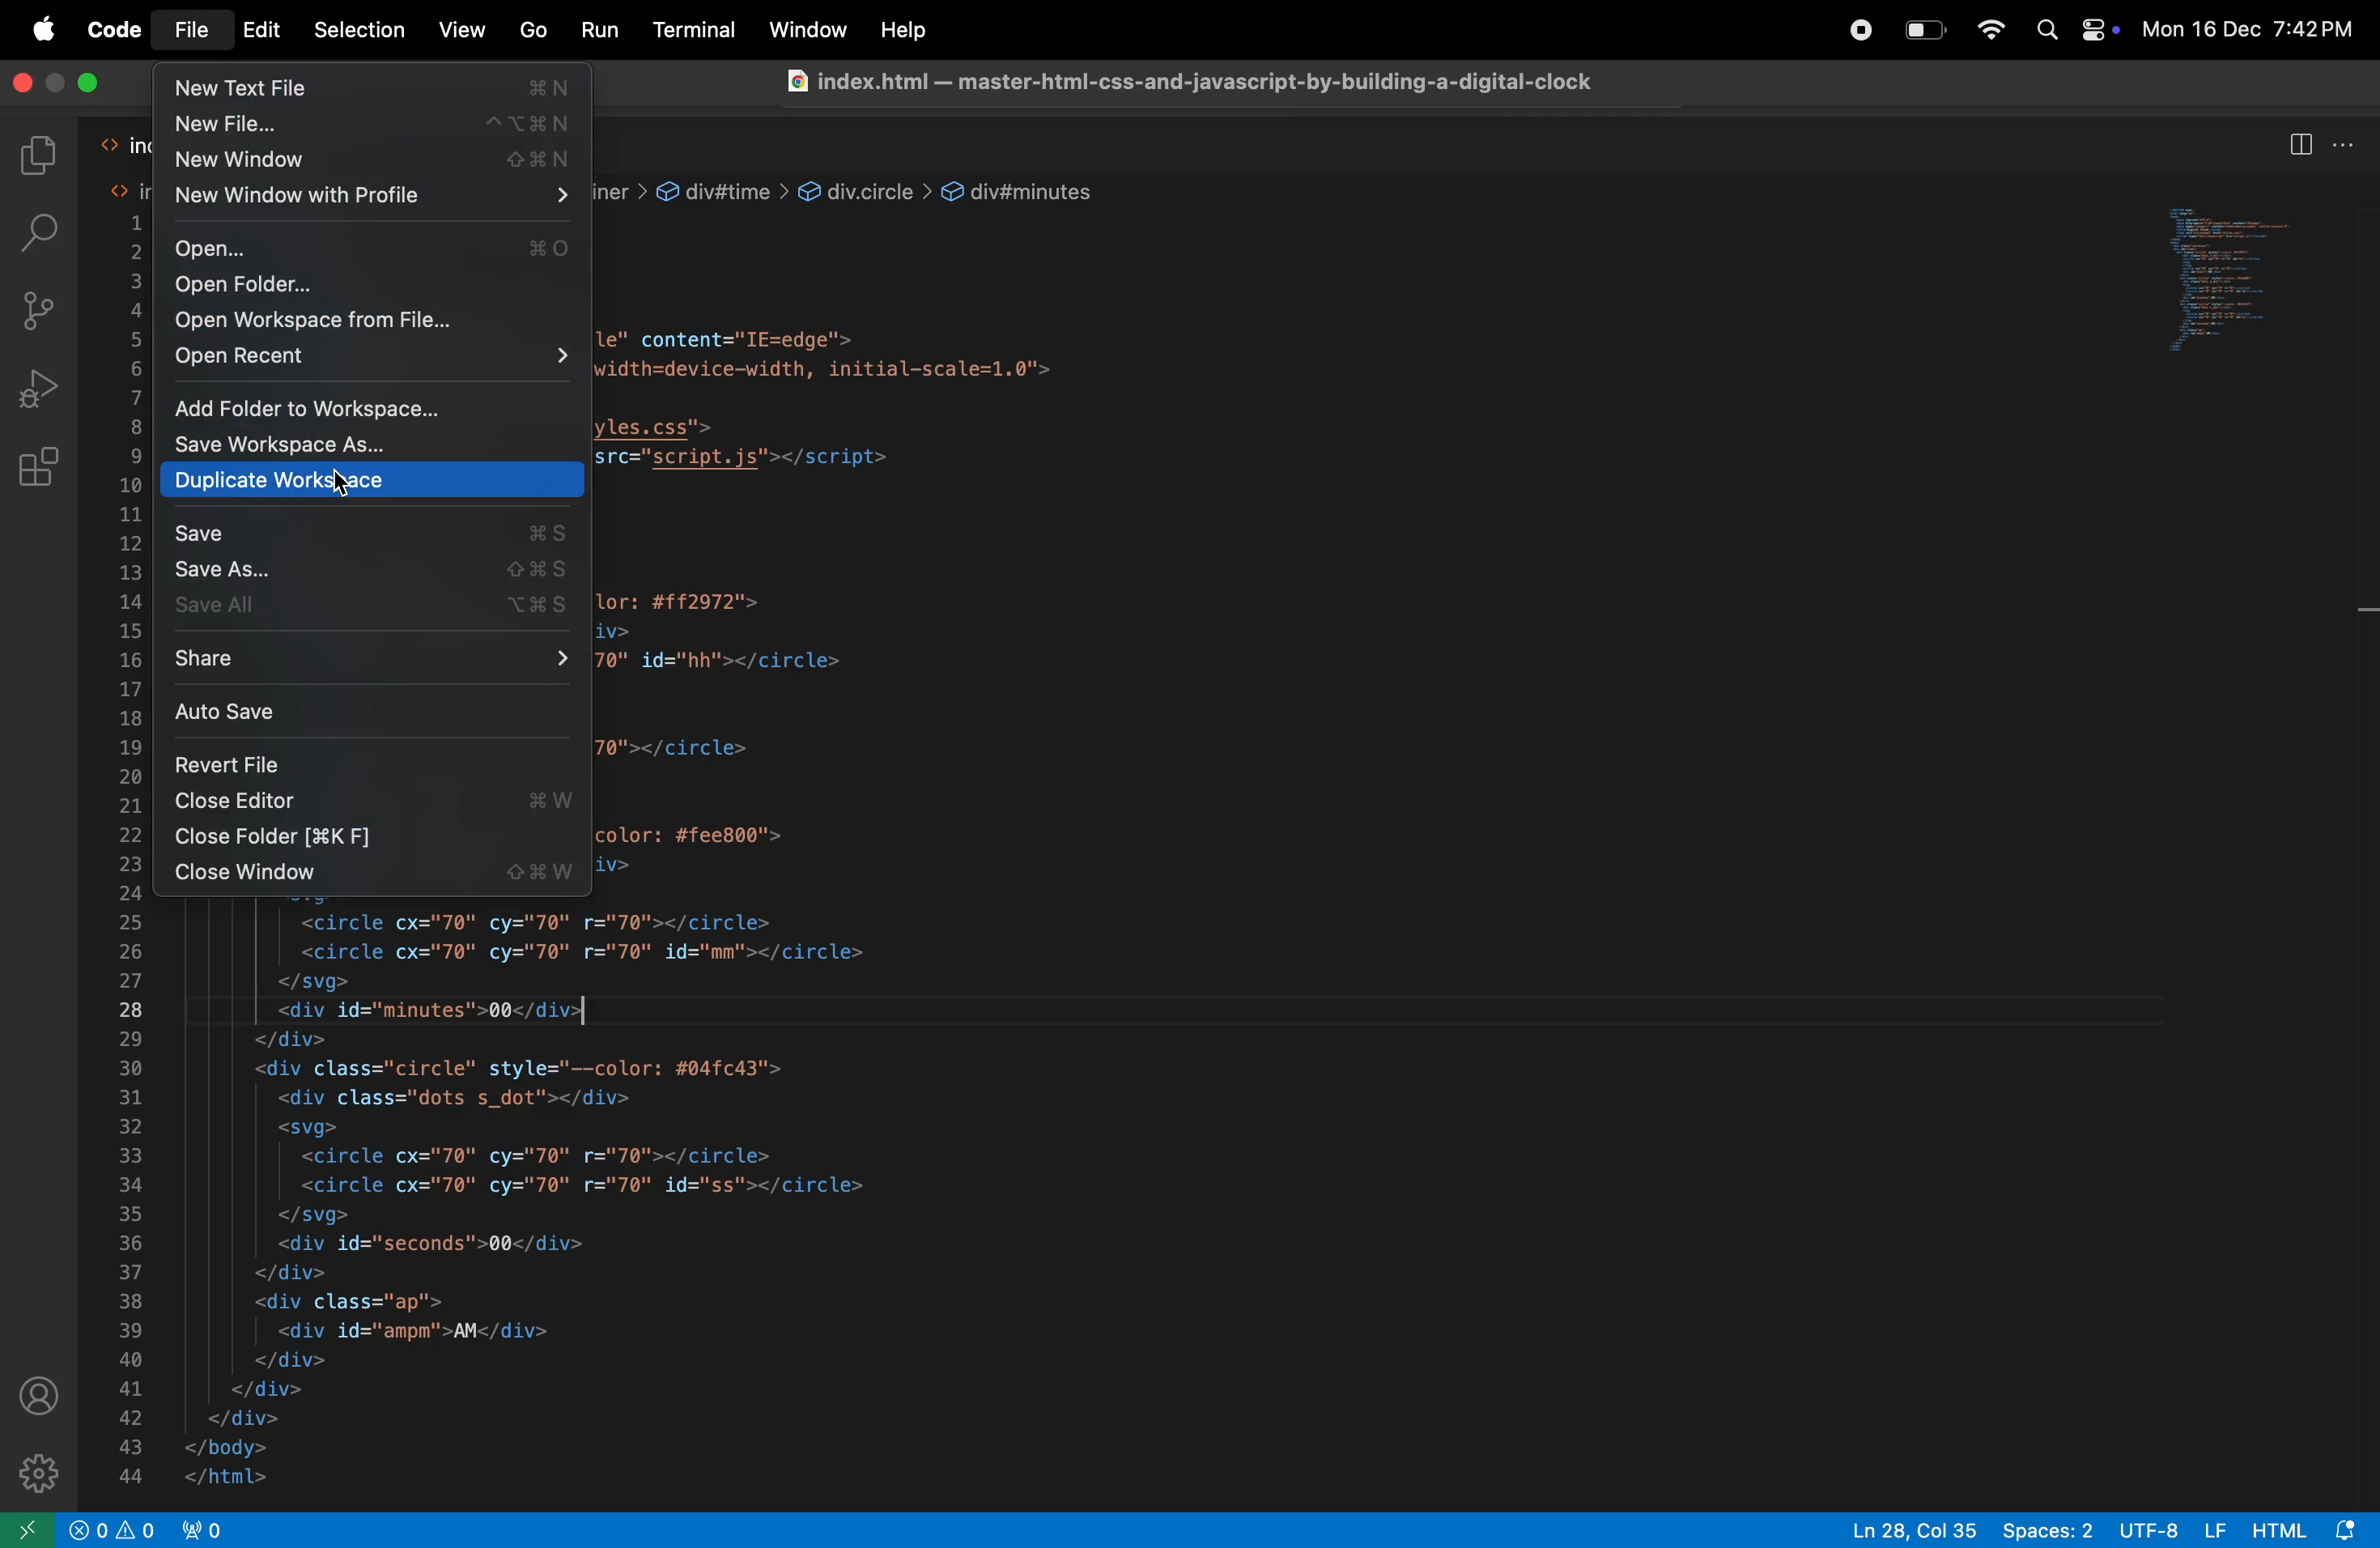 This screenshot has height=1548, width=2380. What do you see at coordinates (2044, 1530) in the screenshot?
I see `space 2` at bounding box center [2044, 1530].